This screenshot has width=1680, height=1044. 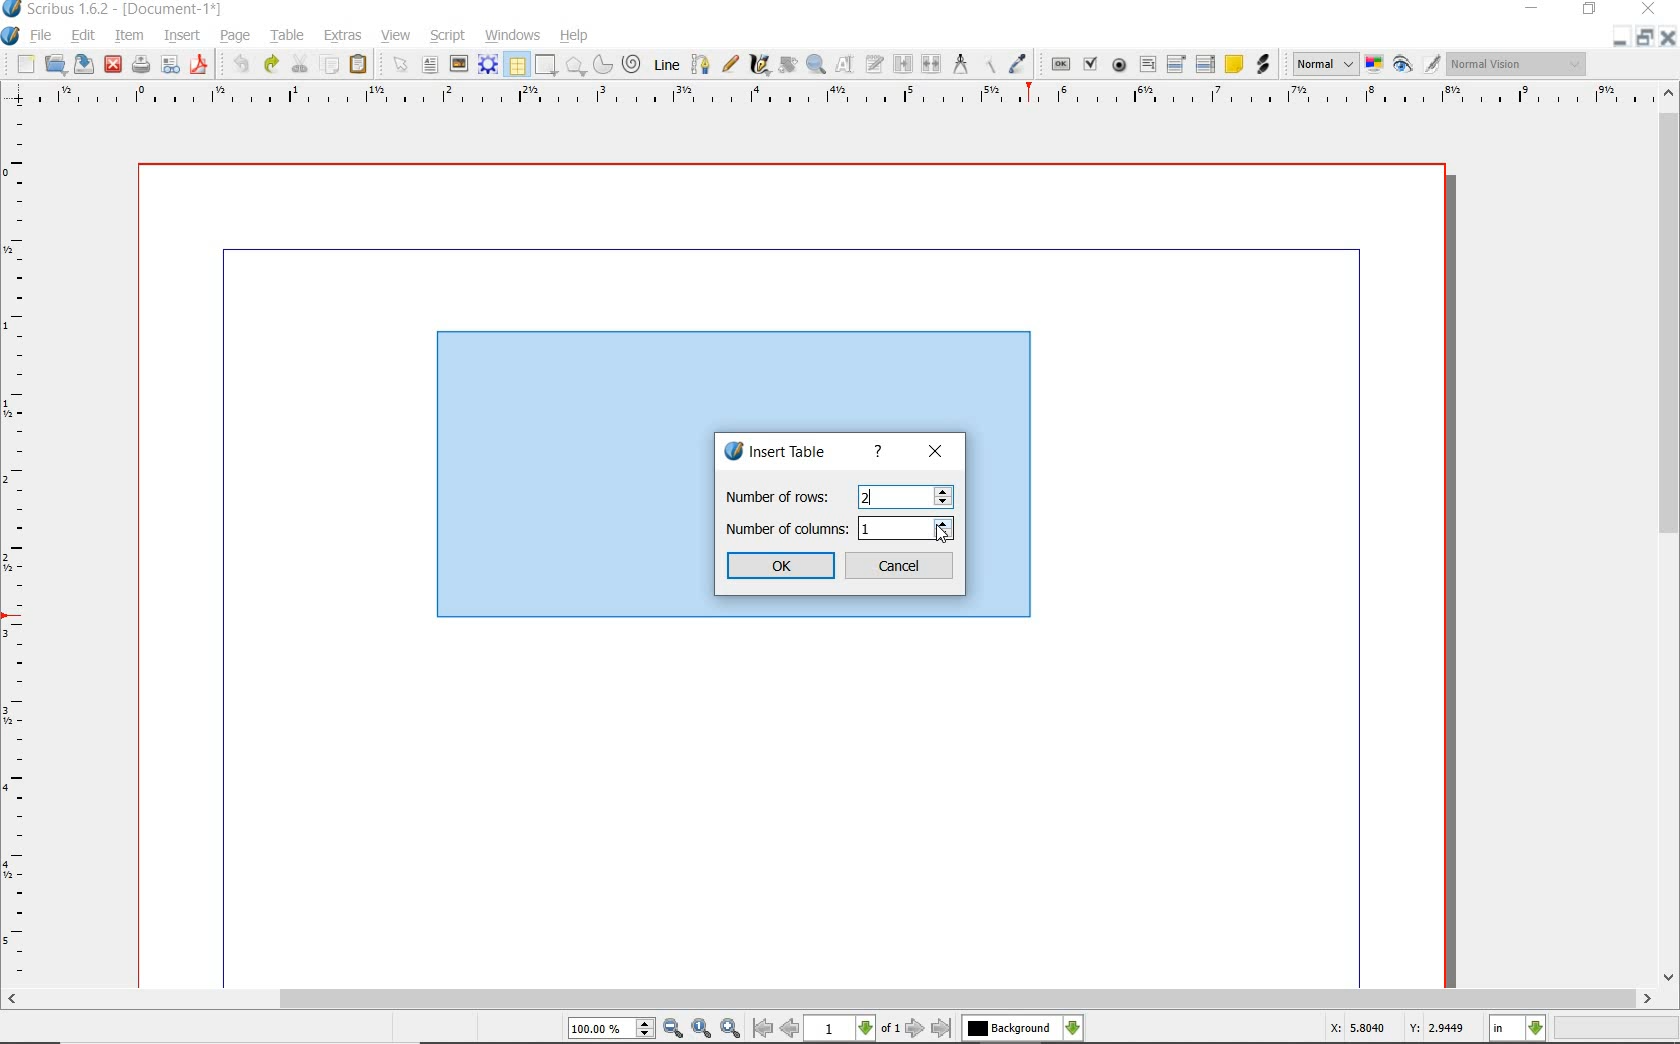 I want to click on select, so click(x=404, y=69).